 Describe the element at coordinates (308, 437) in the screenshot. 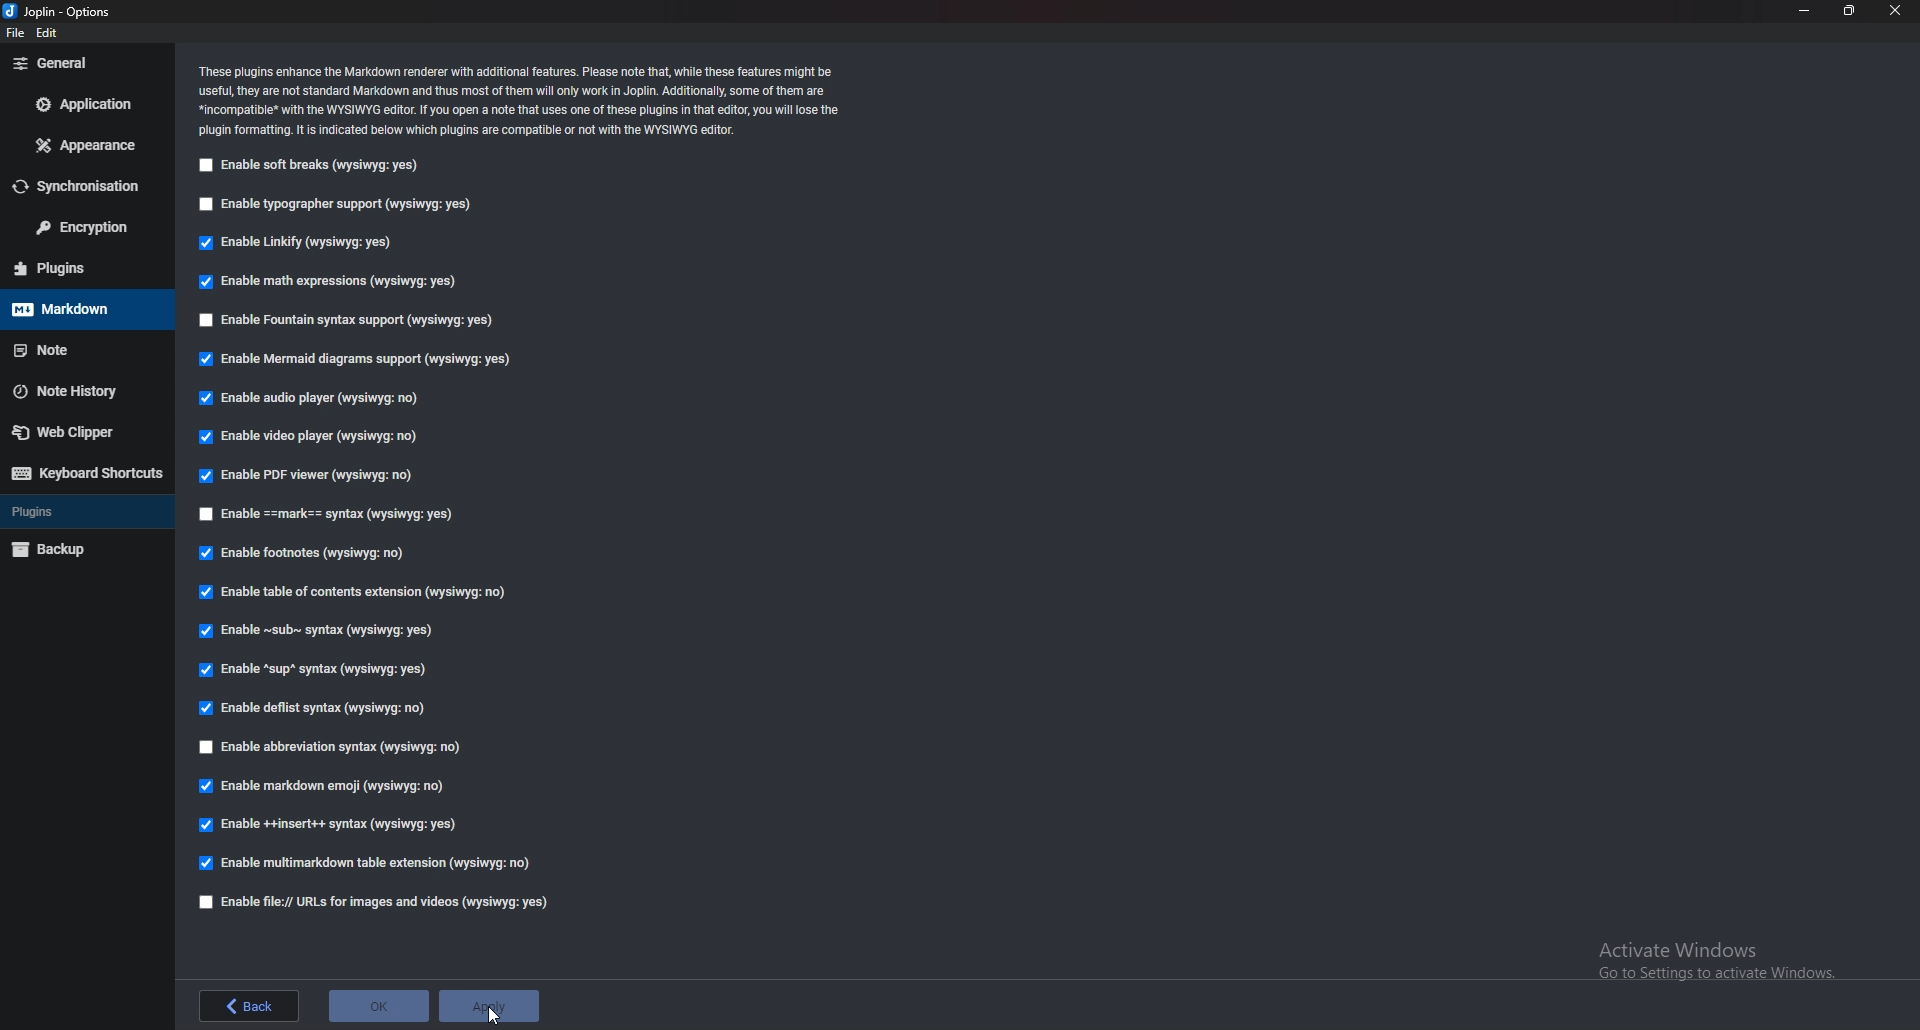

I see `enable video player` at that location.